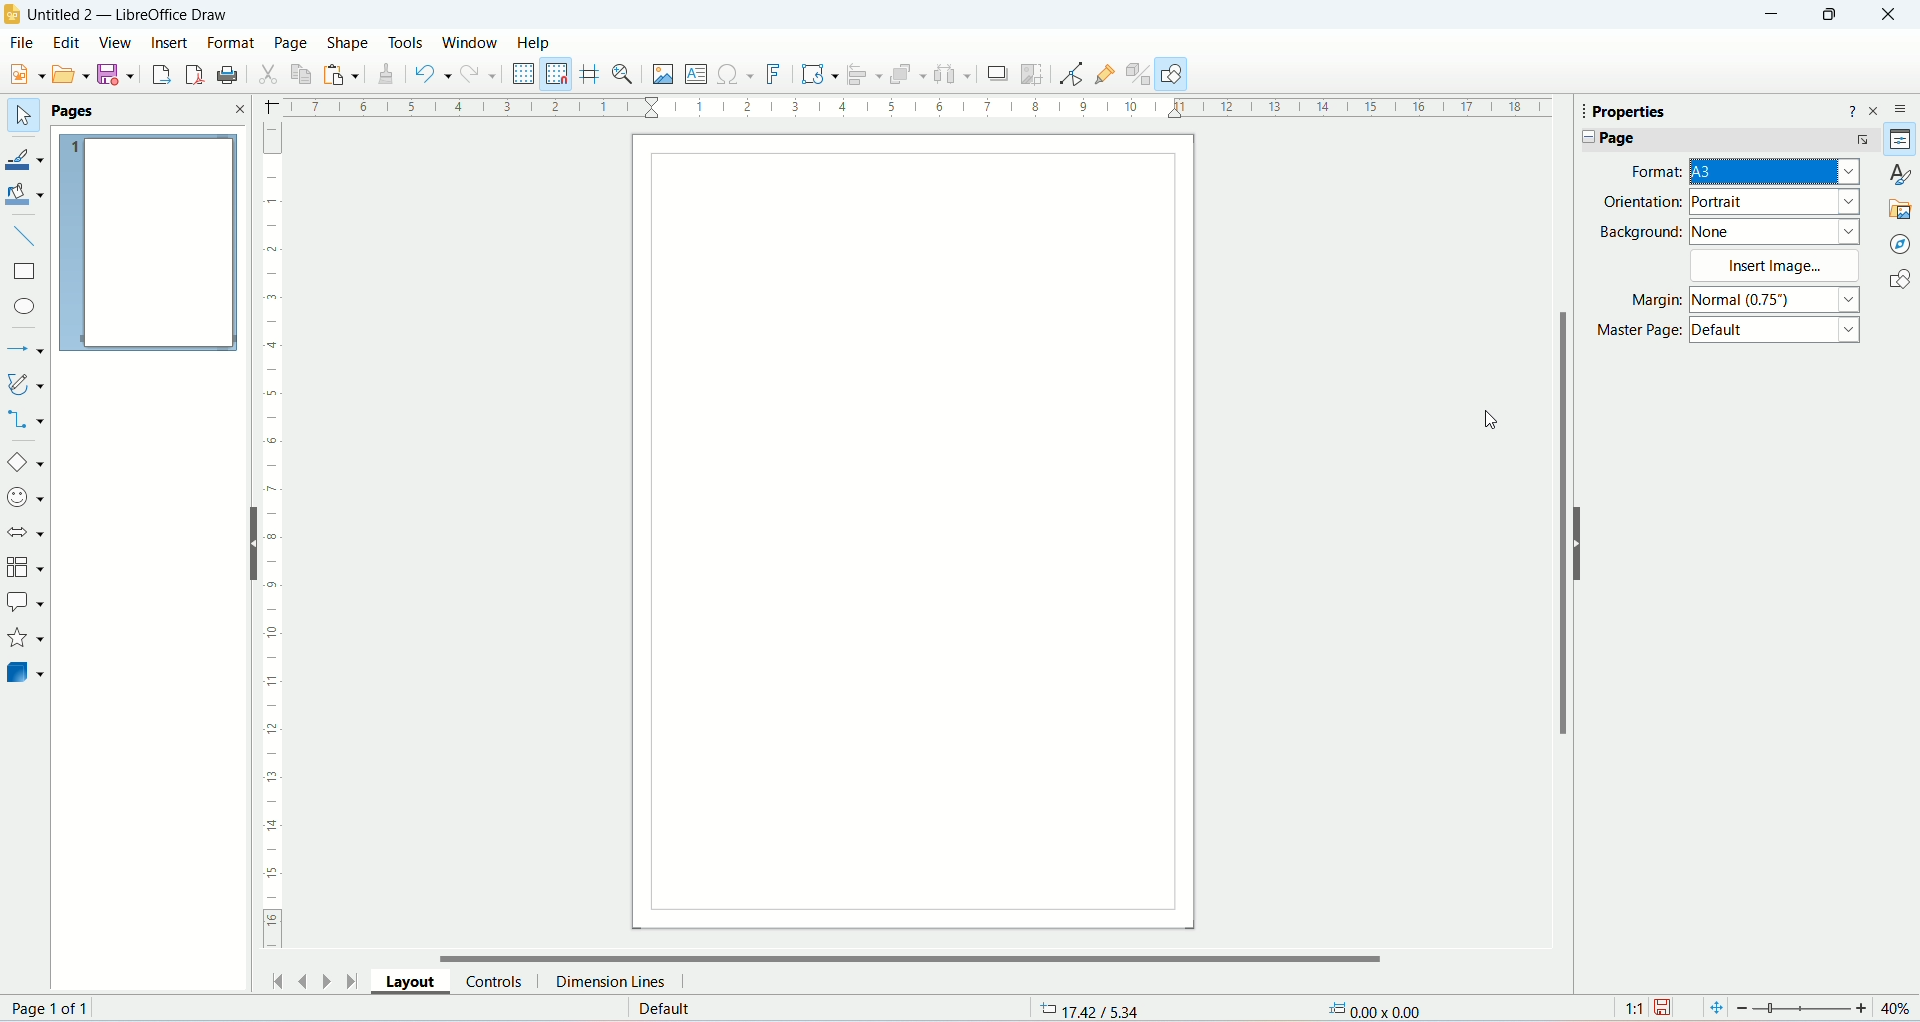 This screenshot has height=1022, width=1920. What do you see at coordinates (819, 75) in the screenshot?
I see `transformation` at bounding box center [819, 75].